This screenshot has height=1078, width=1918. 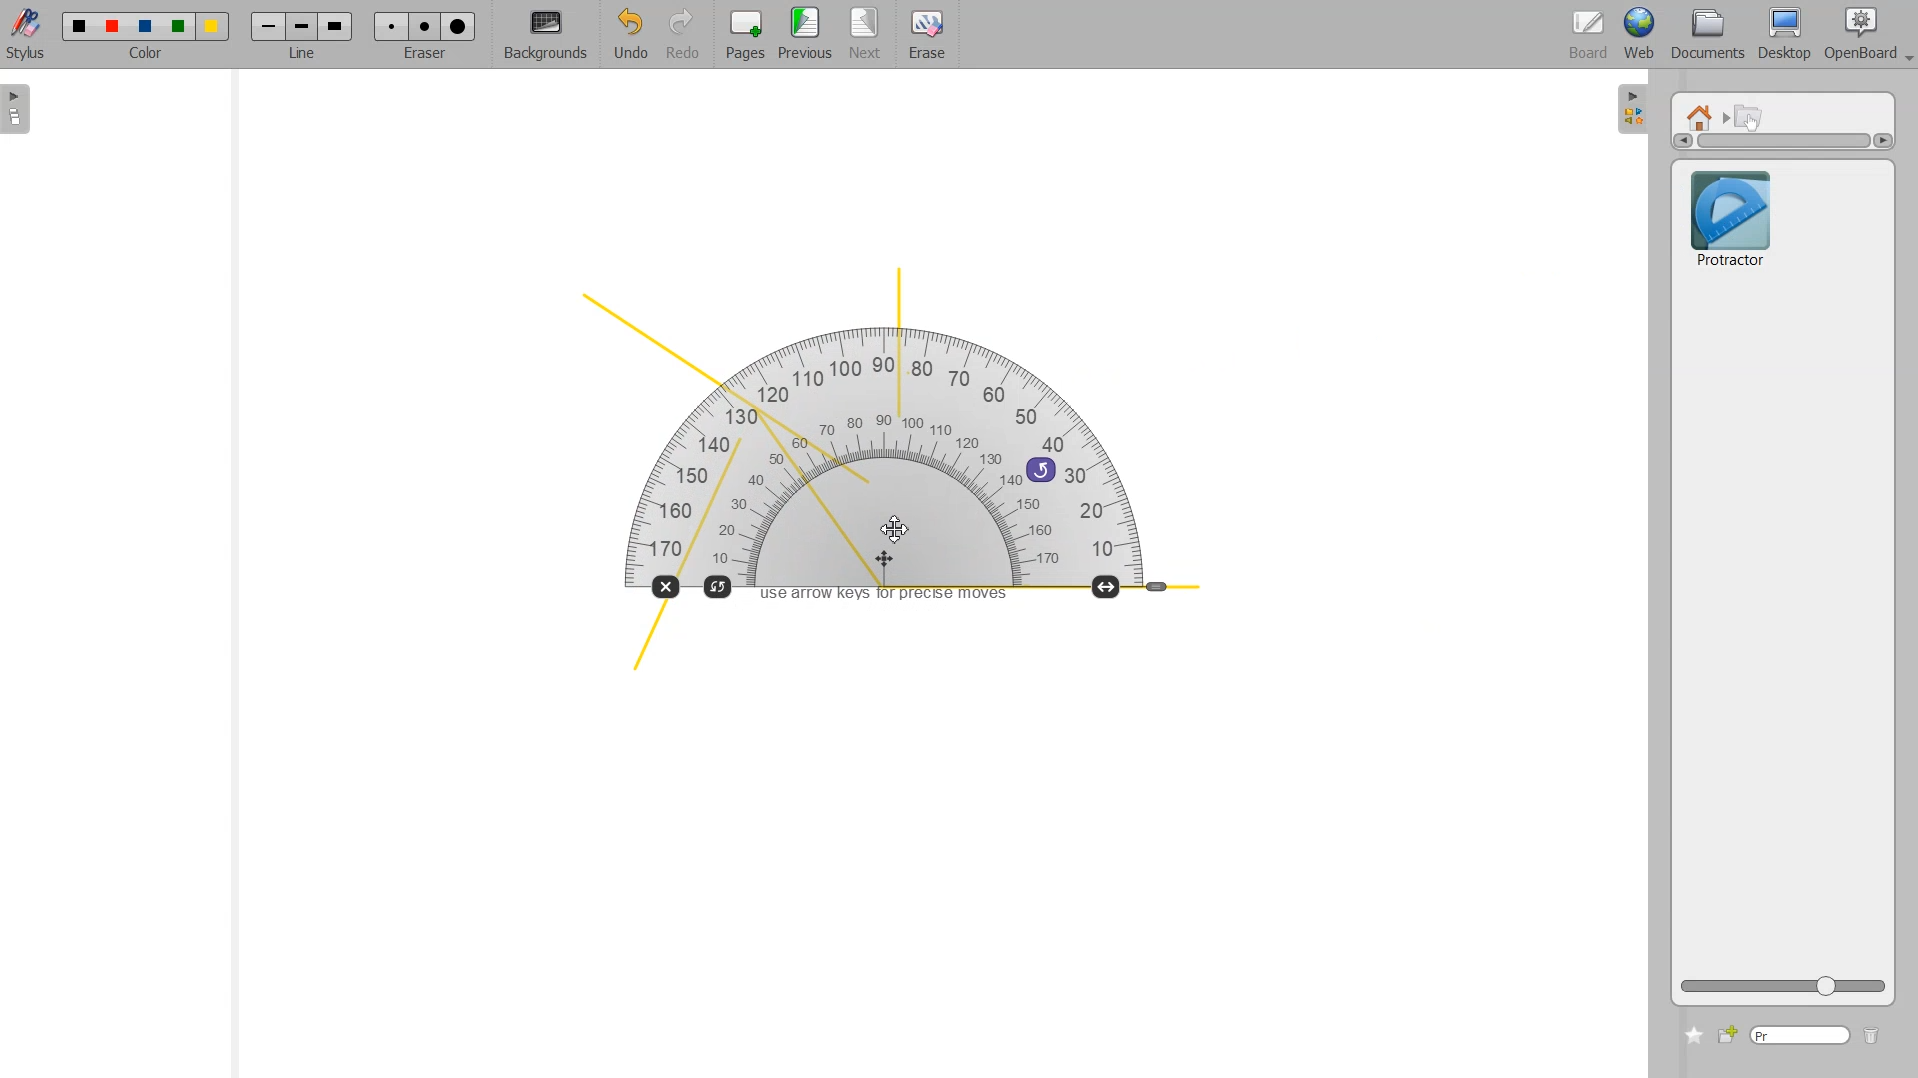 I want to click on Erase, so click(x=926, y=35).